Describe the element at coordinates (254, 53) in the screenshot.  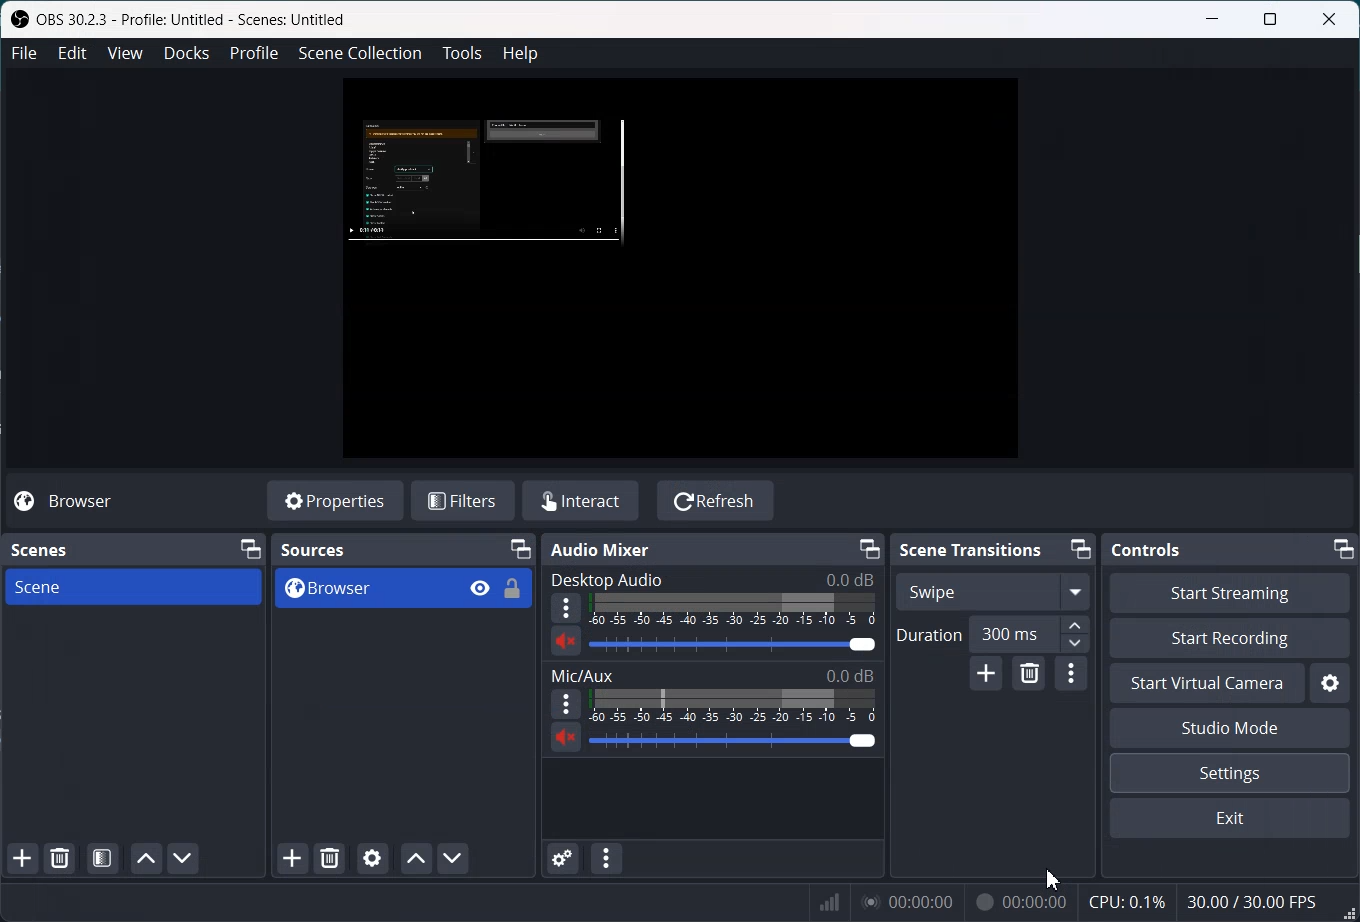
I see `Profile` at that location.